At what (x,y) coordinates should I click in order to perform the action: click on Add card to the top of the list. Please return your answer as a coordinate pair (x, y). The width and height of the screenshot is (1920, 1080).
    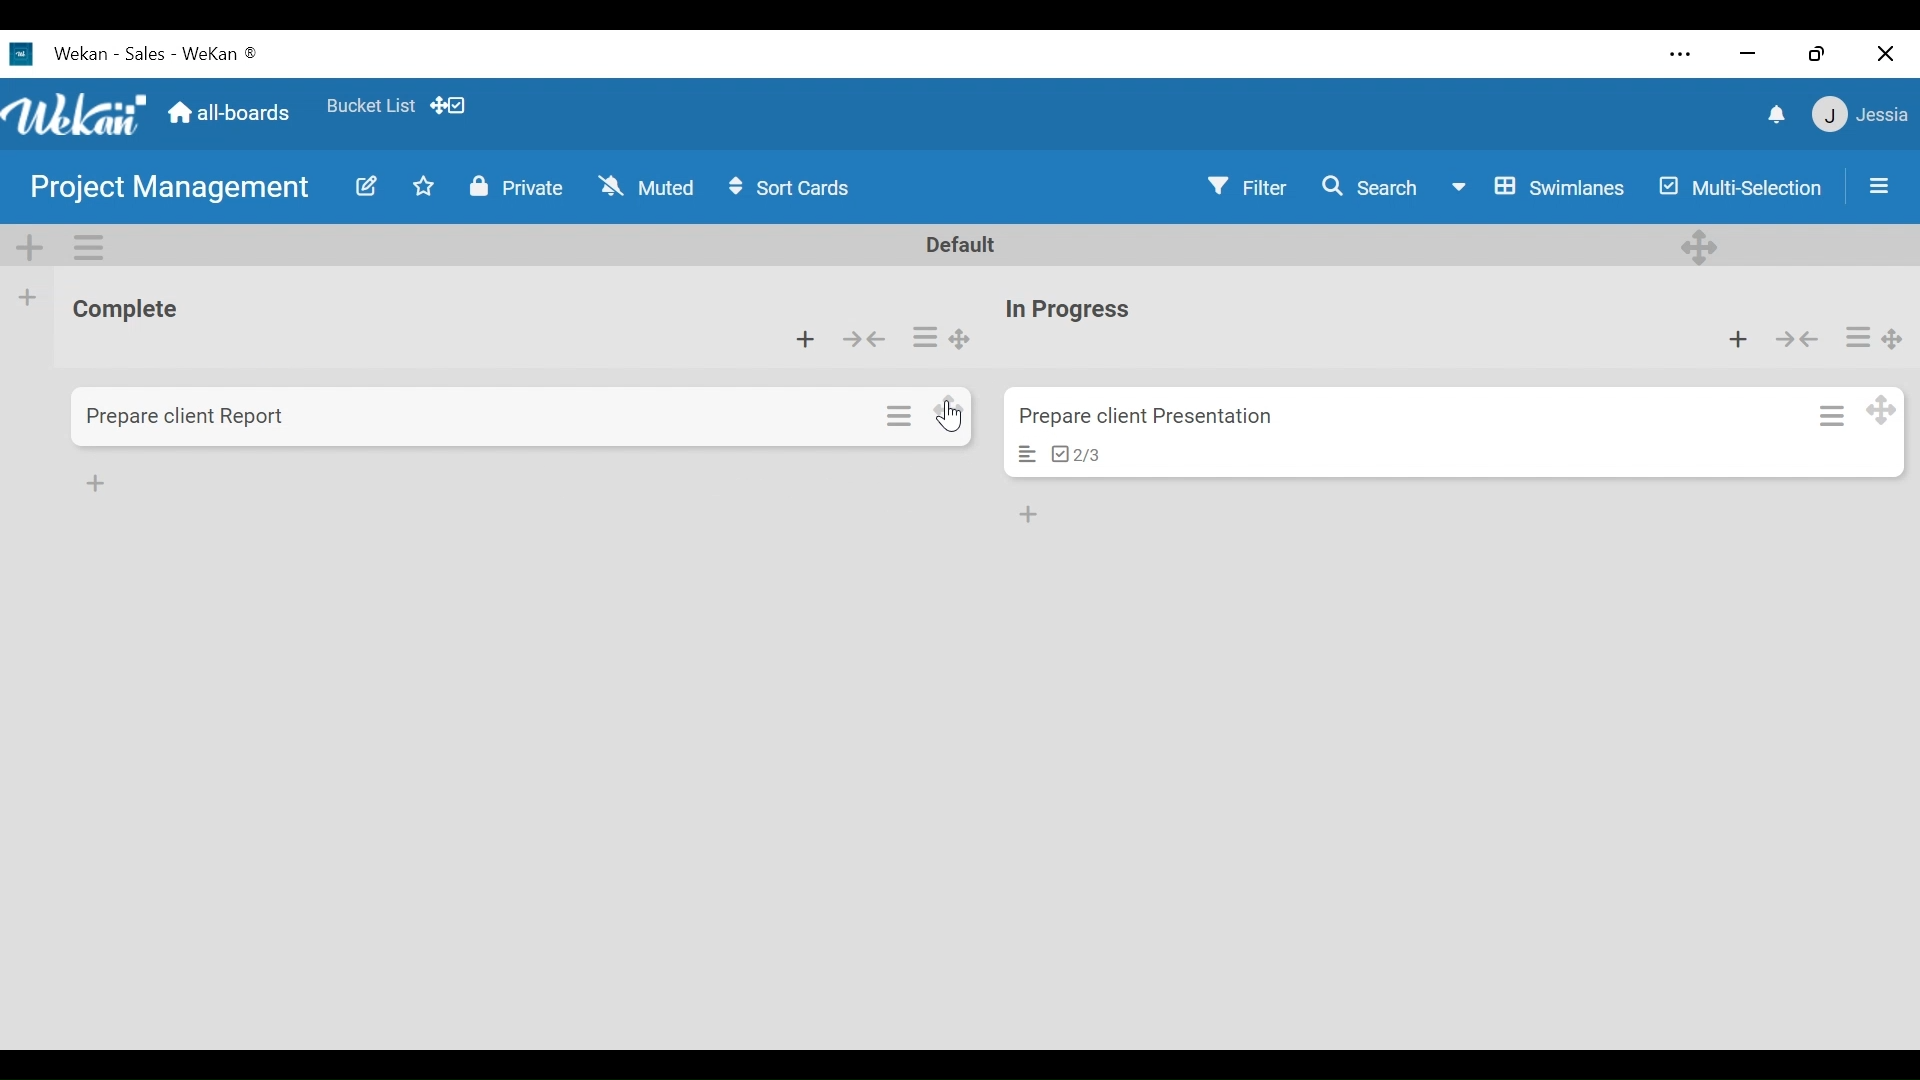
    Looking at the image, I should click on (807, 339).